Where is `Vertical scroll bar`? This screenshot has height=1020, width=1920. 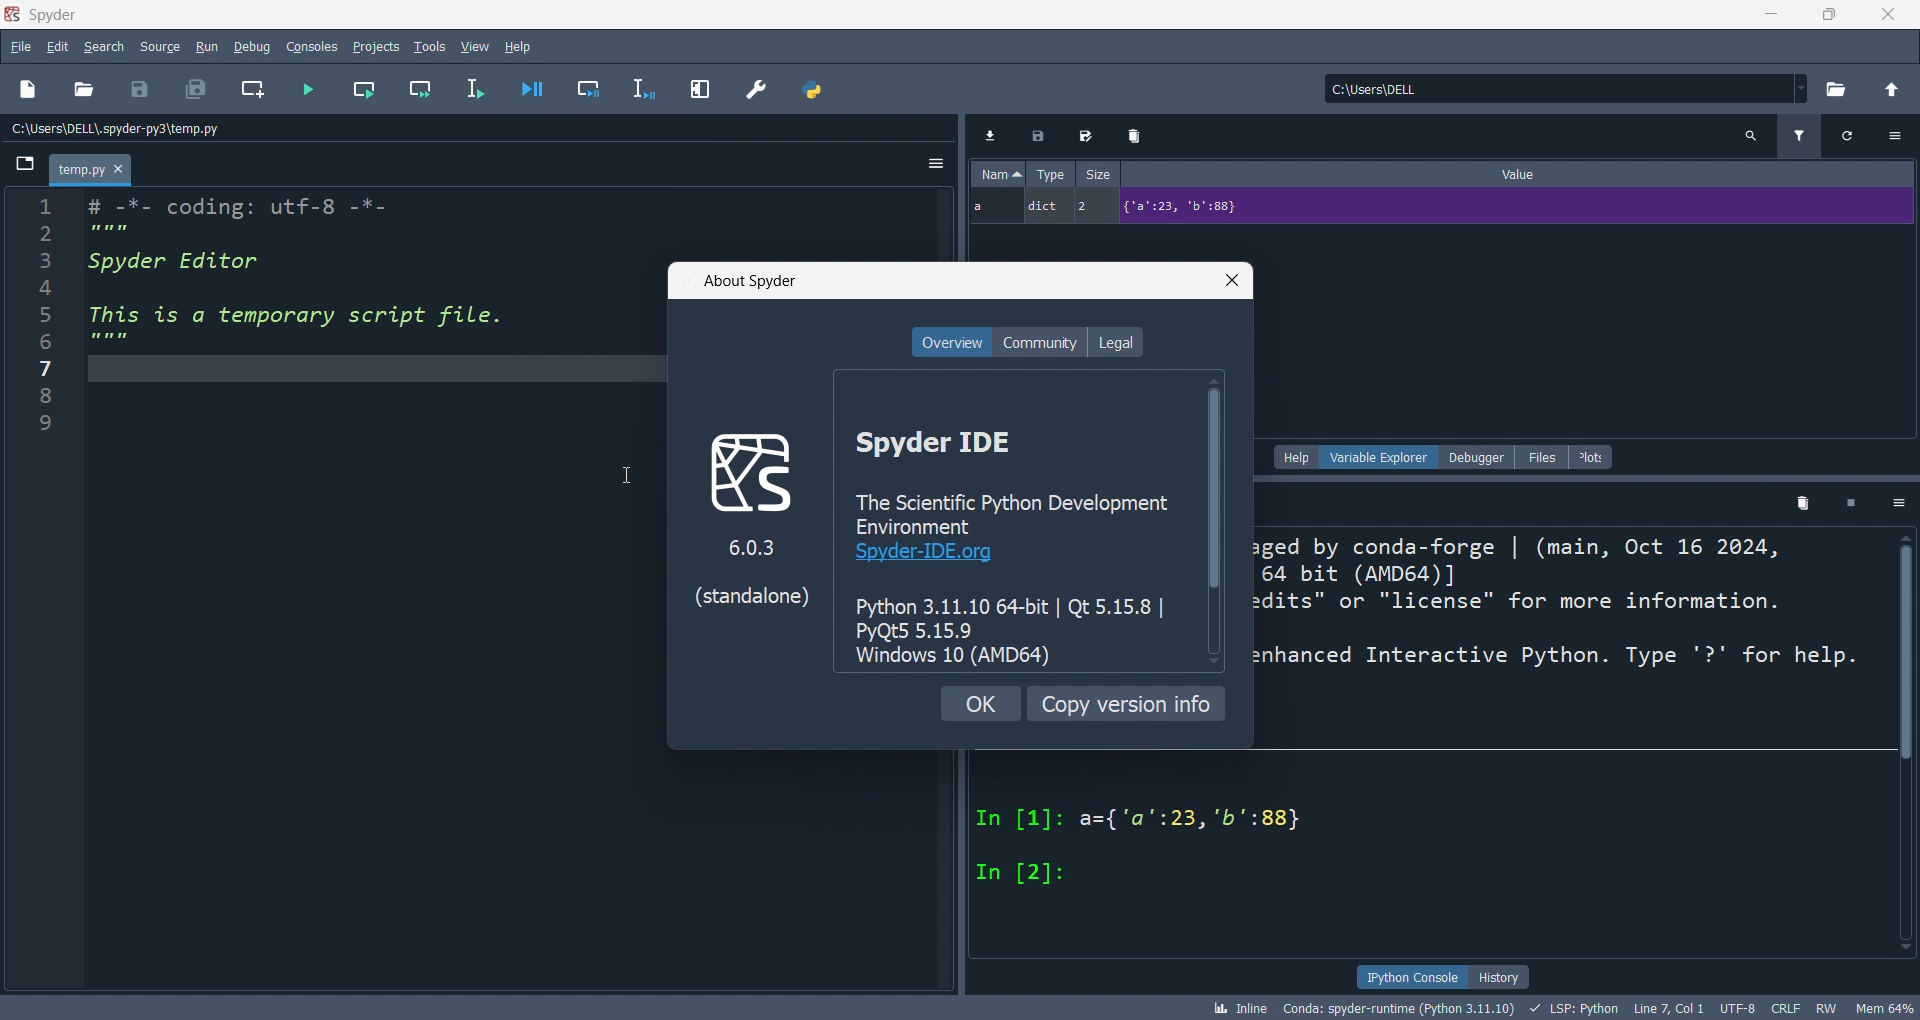 Vertical scroll bar is located at coordinates (1214, 521).